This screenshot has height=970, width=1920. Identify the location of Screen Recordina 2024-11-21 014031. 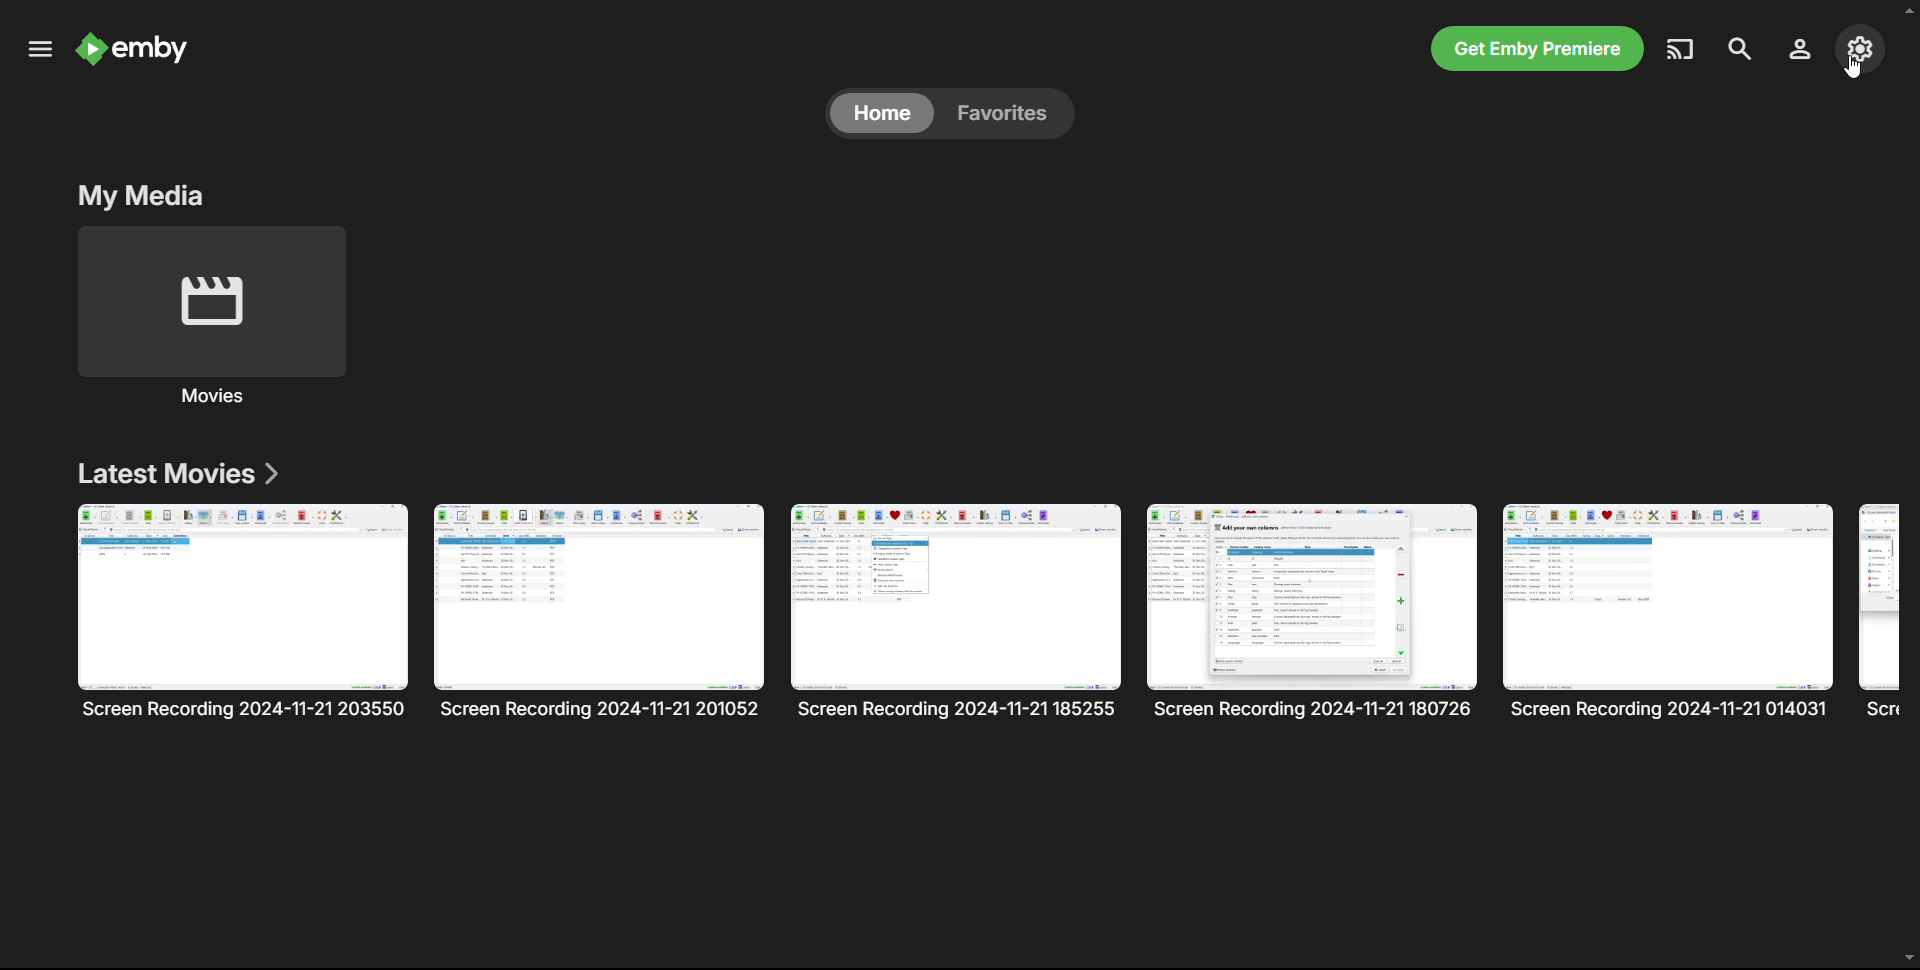
(1667, 609).